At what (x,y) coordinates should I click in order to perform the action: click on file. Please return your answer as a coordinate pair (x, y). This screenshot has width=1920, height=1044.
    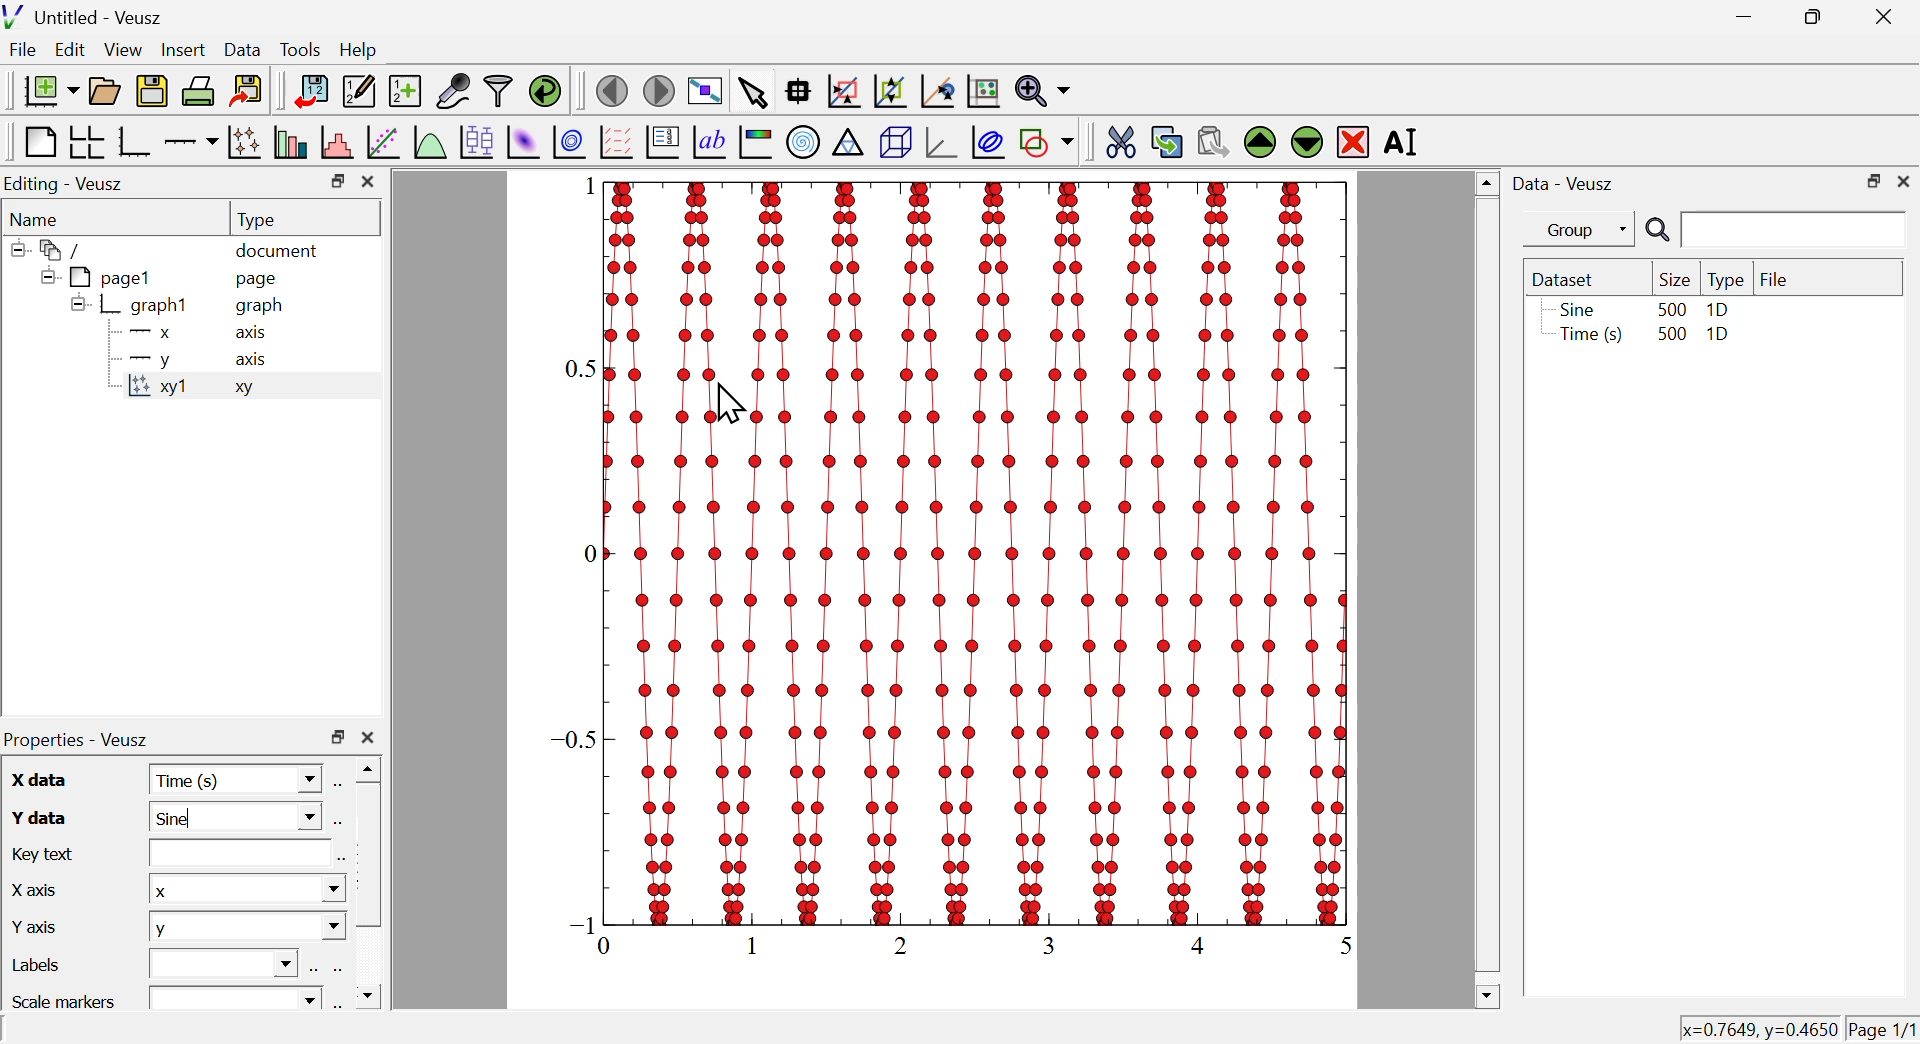
    Looking at the image, I should click on (1775, 277).